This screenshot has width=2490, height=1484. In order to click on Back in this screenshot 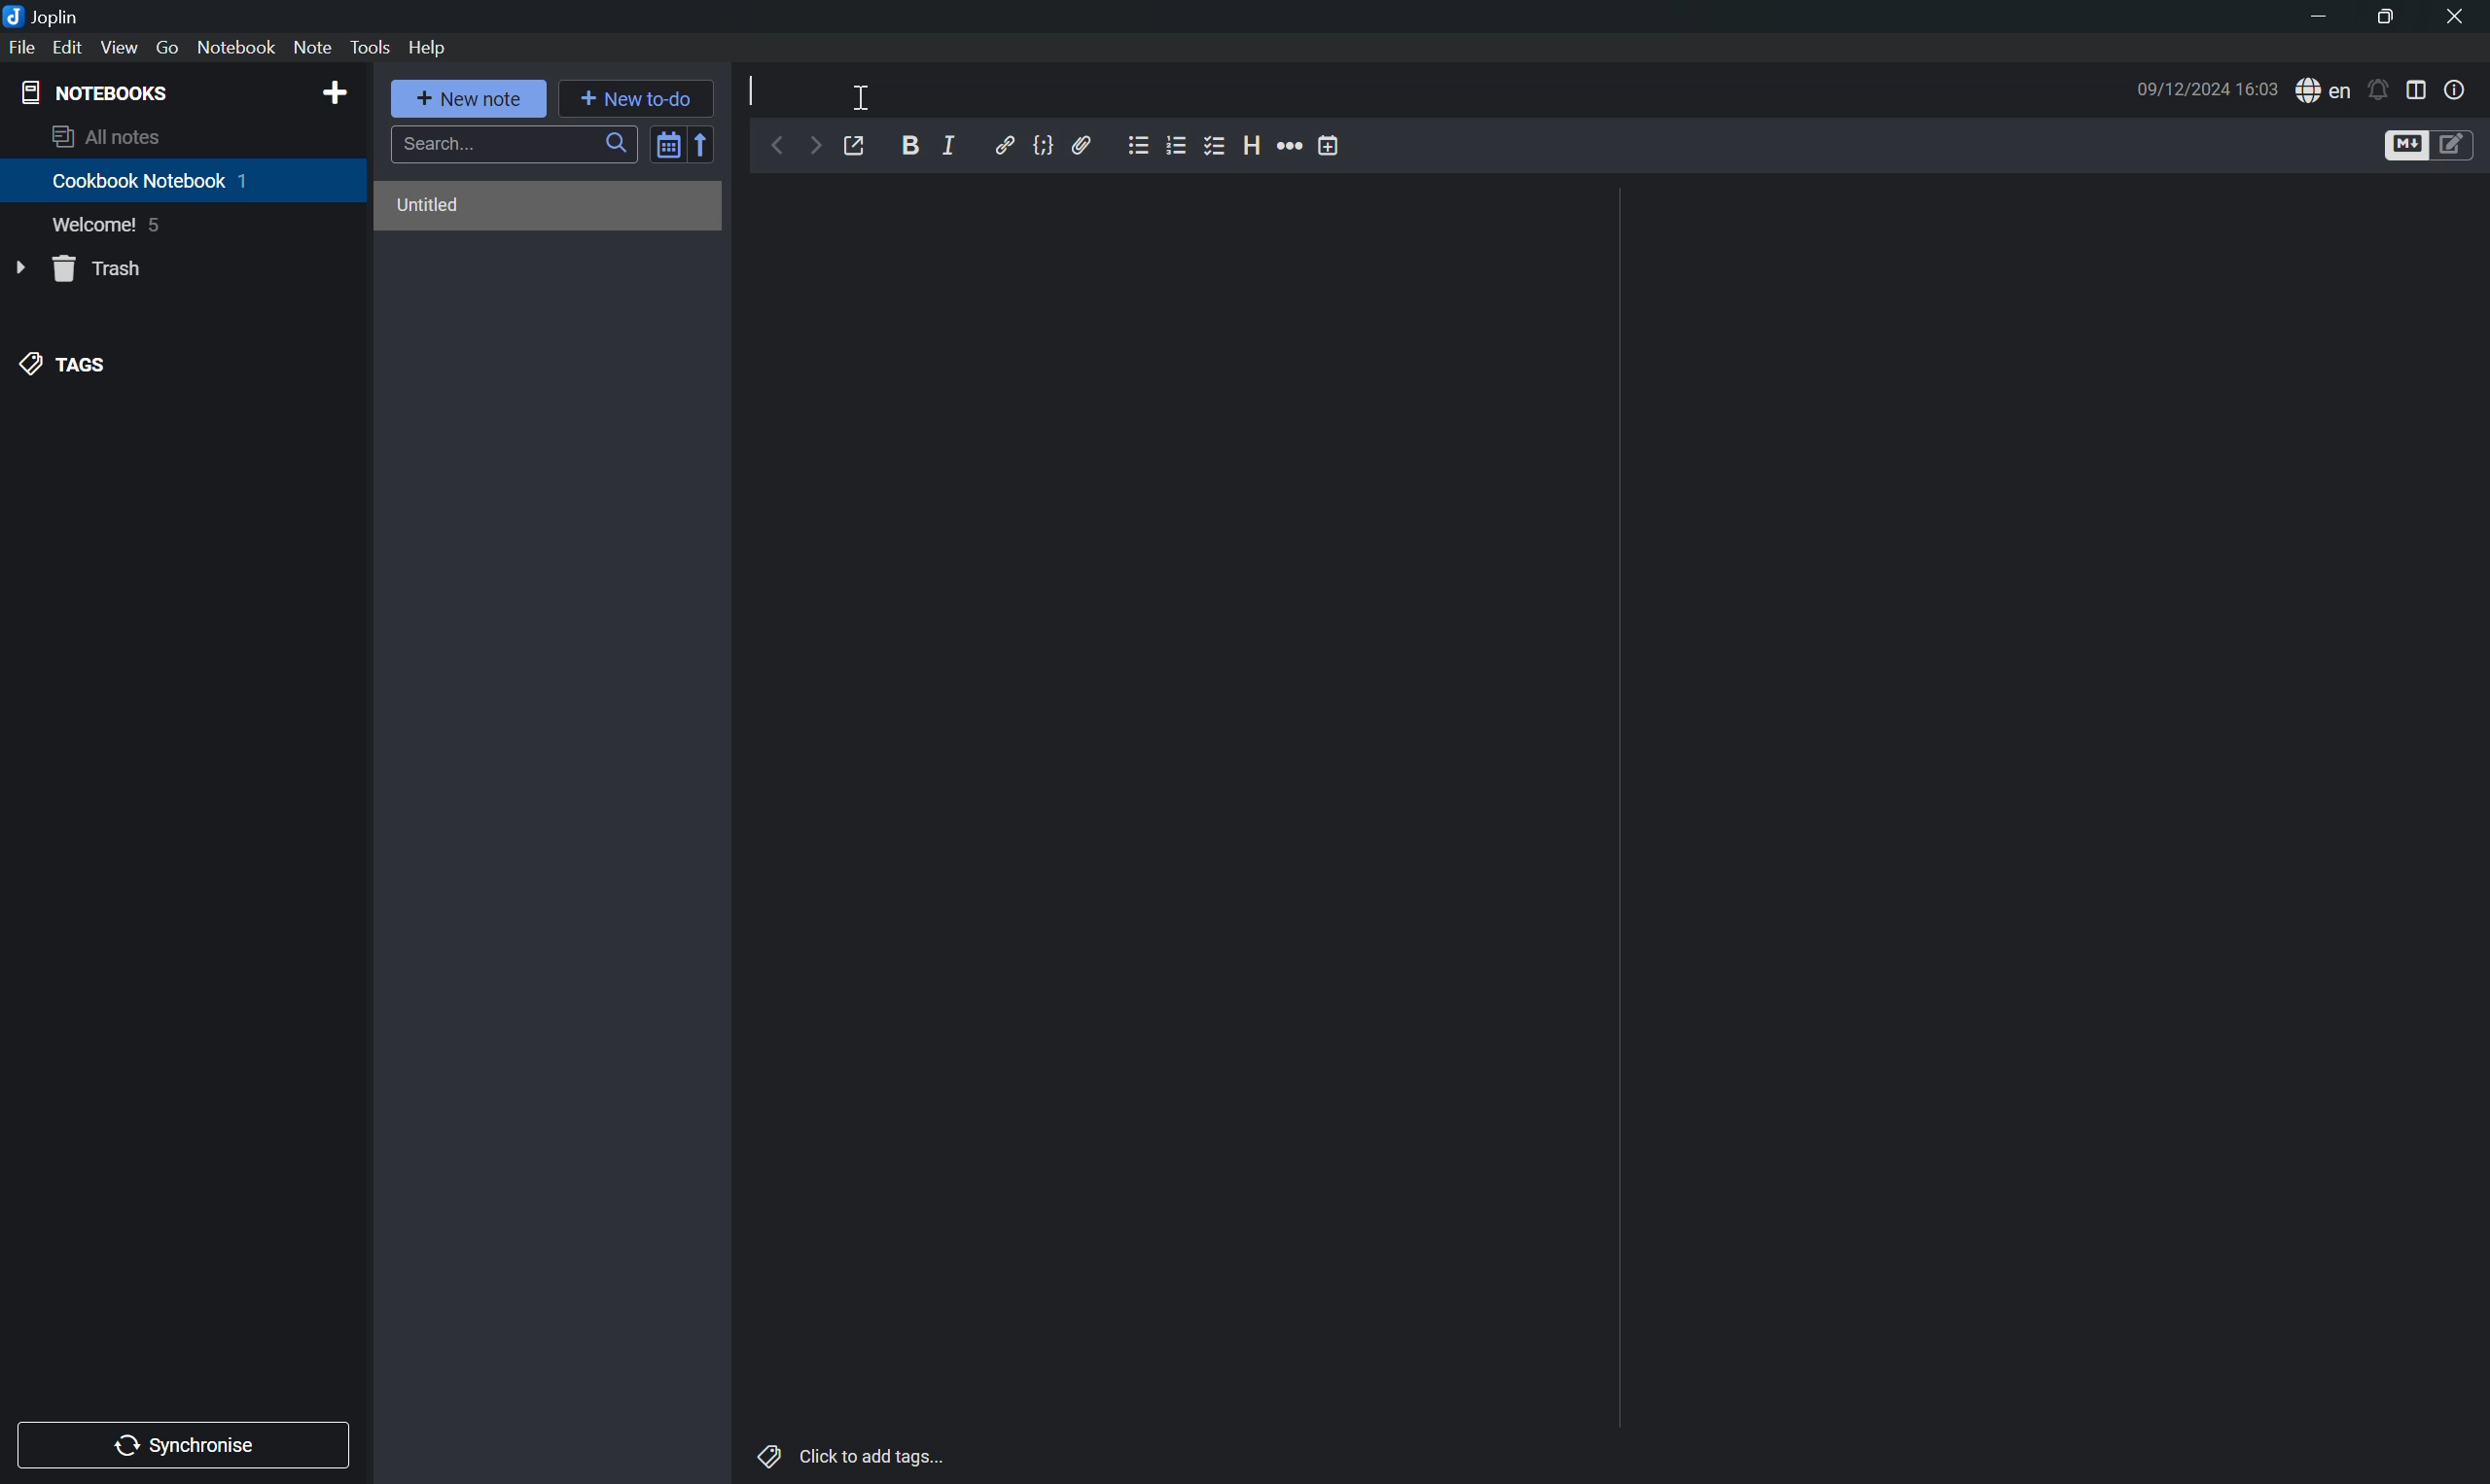, I will do `click(775, 146)`.